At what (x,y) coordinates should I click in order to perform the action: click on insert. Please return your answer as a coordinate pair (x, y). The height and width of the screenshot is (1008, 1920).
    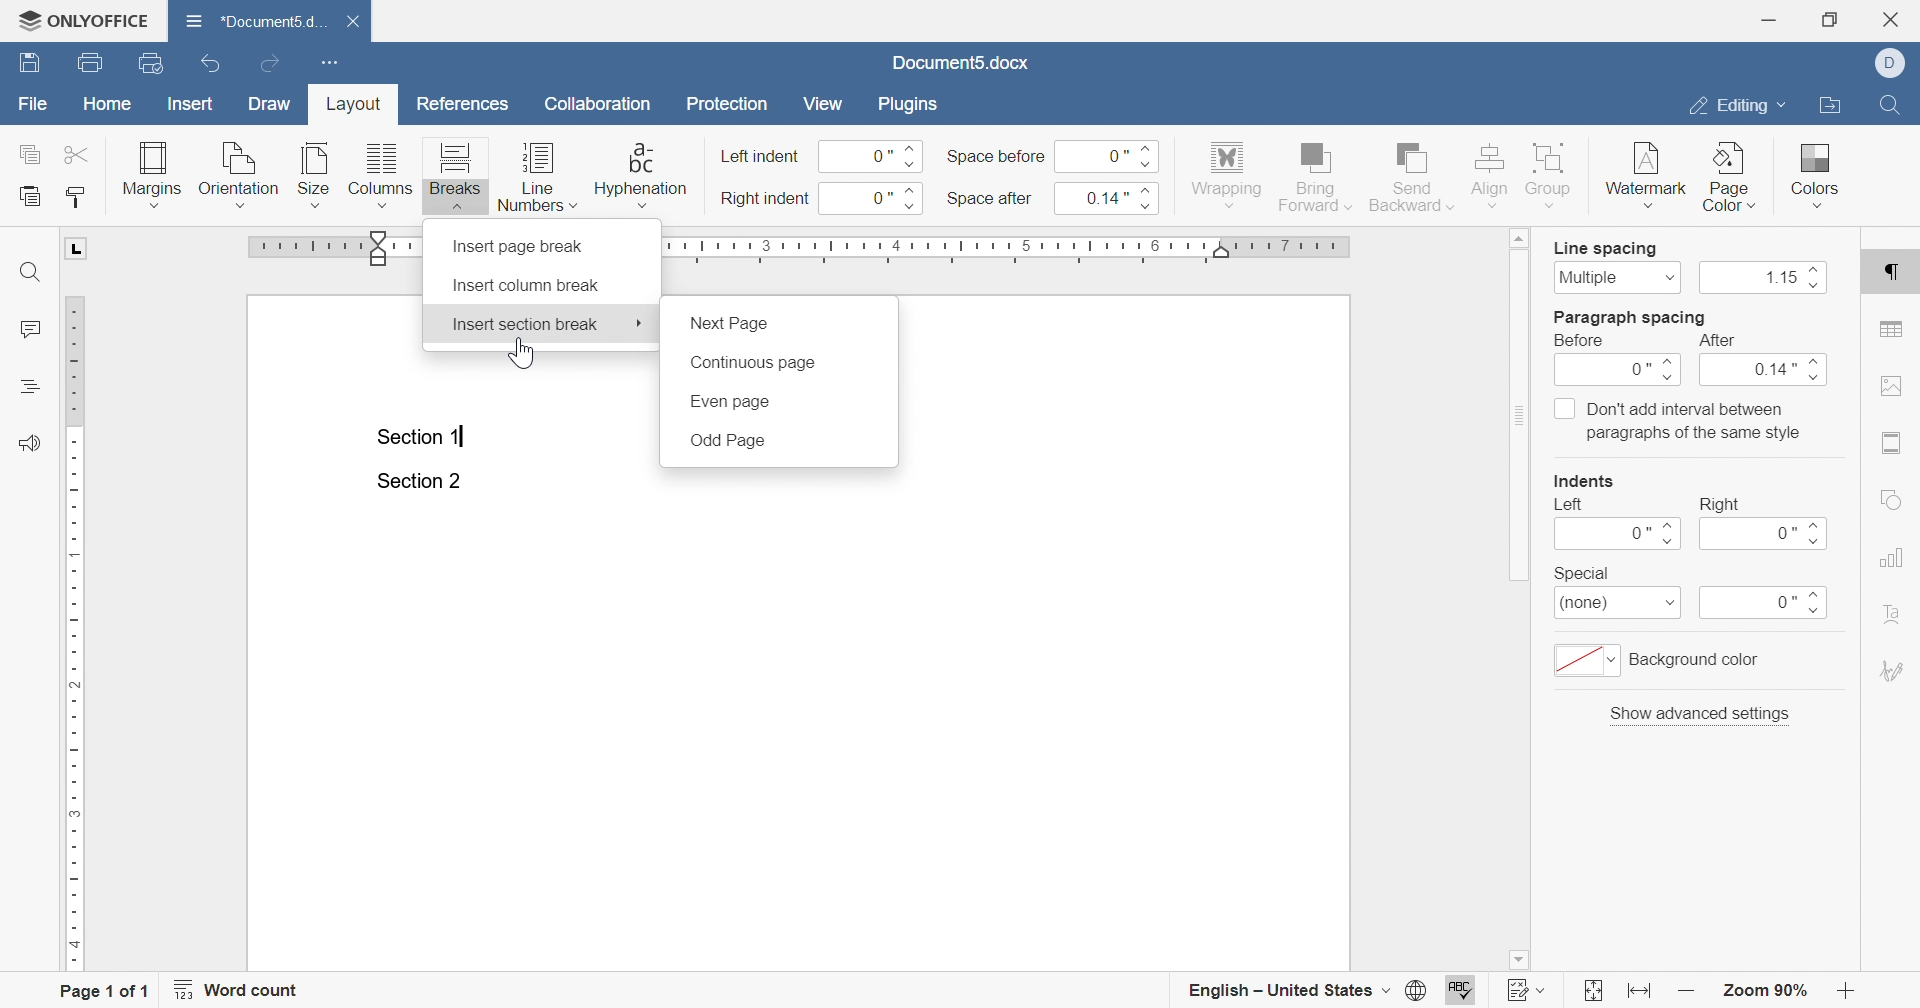
    Looking at the image, I should click on (192, 105).